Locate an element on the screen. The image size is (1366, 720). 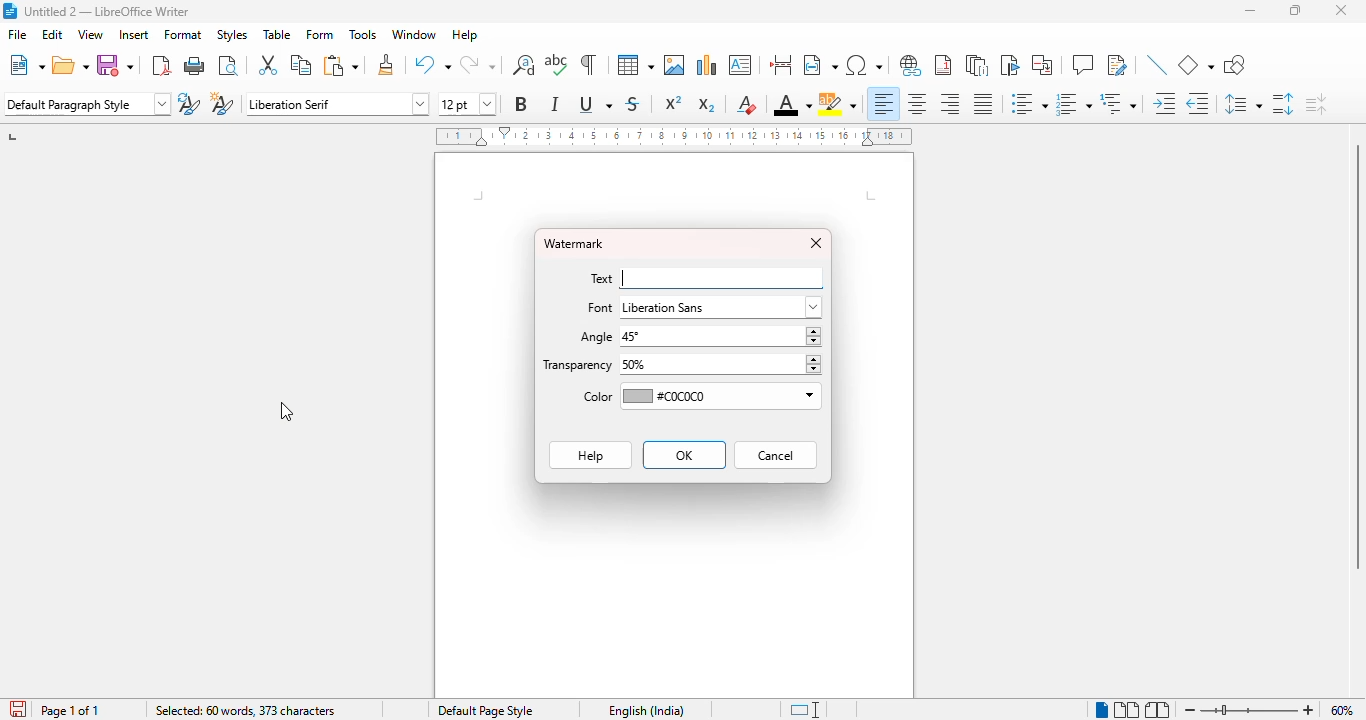
basic shapes is located at coordinates (1195, 65).